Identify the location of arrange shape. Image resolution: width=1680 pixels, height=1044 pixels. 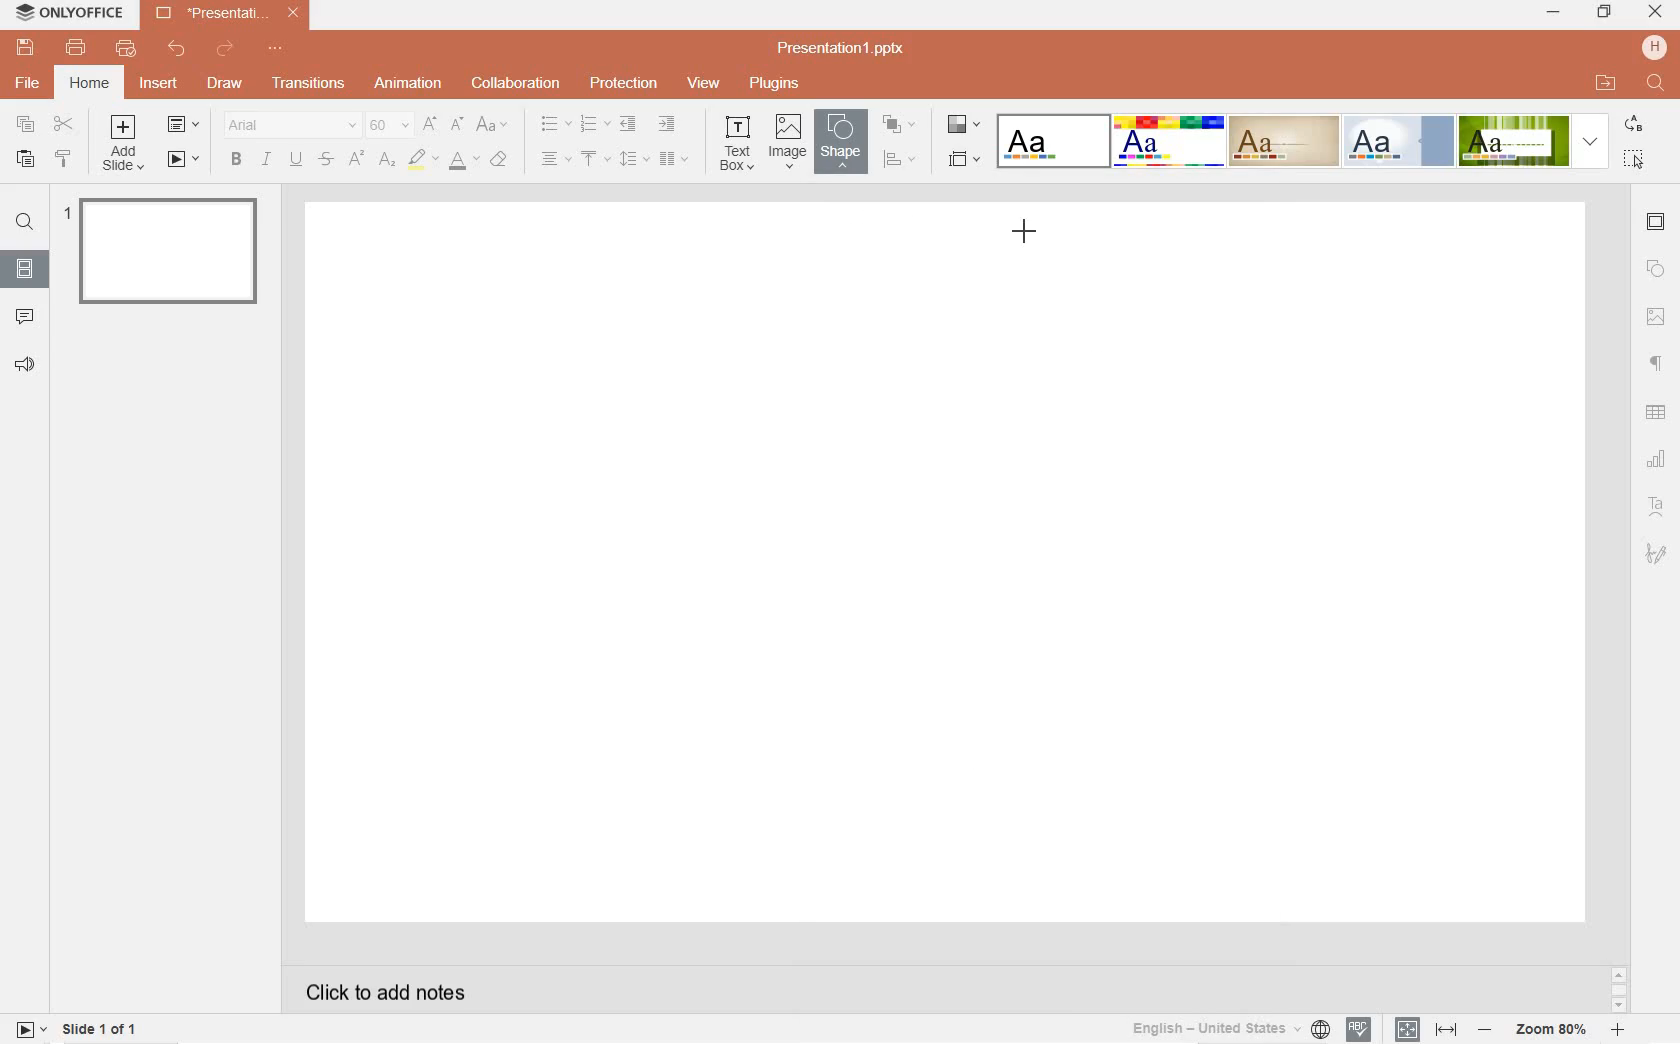
(898, 124).